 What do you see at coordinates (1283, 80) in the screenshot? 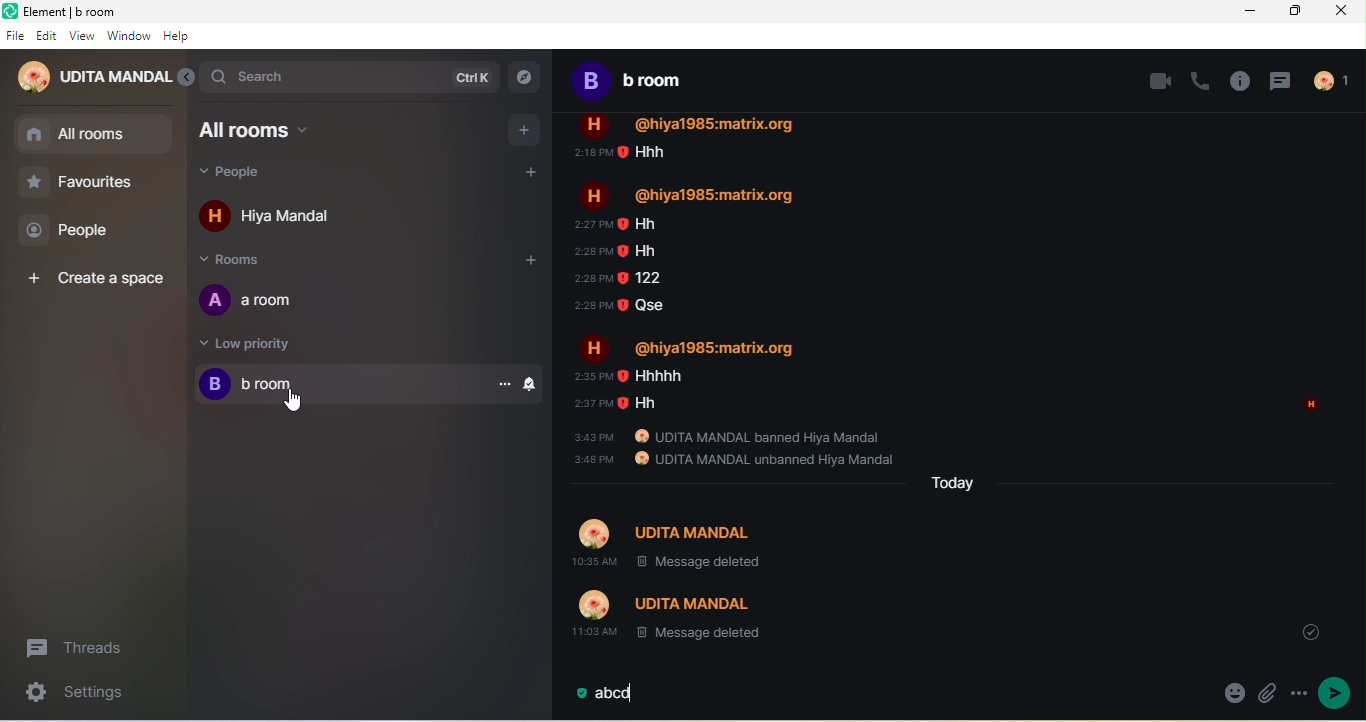
I see `threads` at bounding box center [1283, 80].